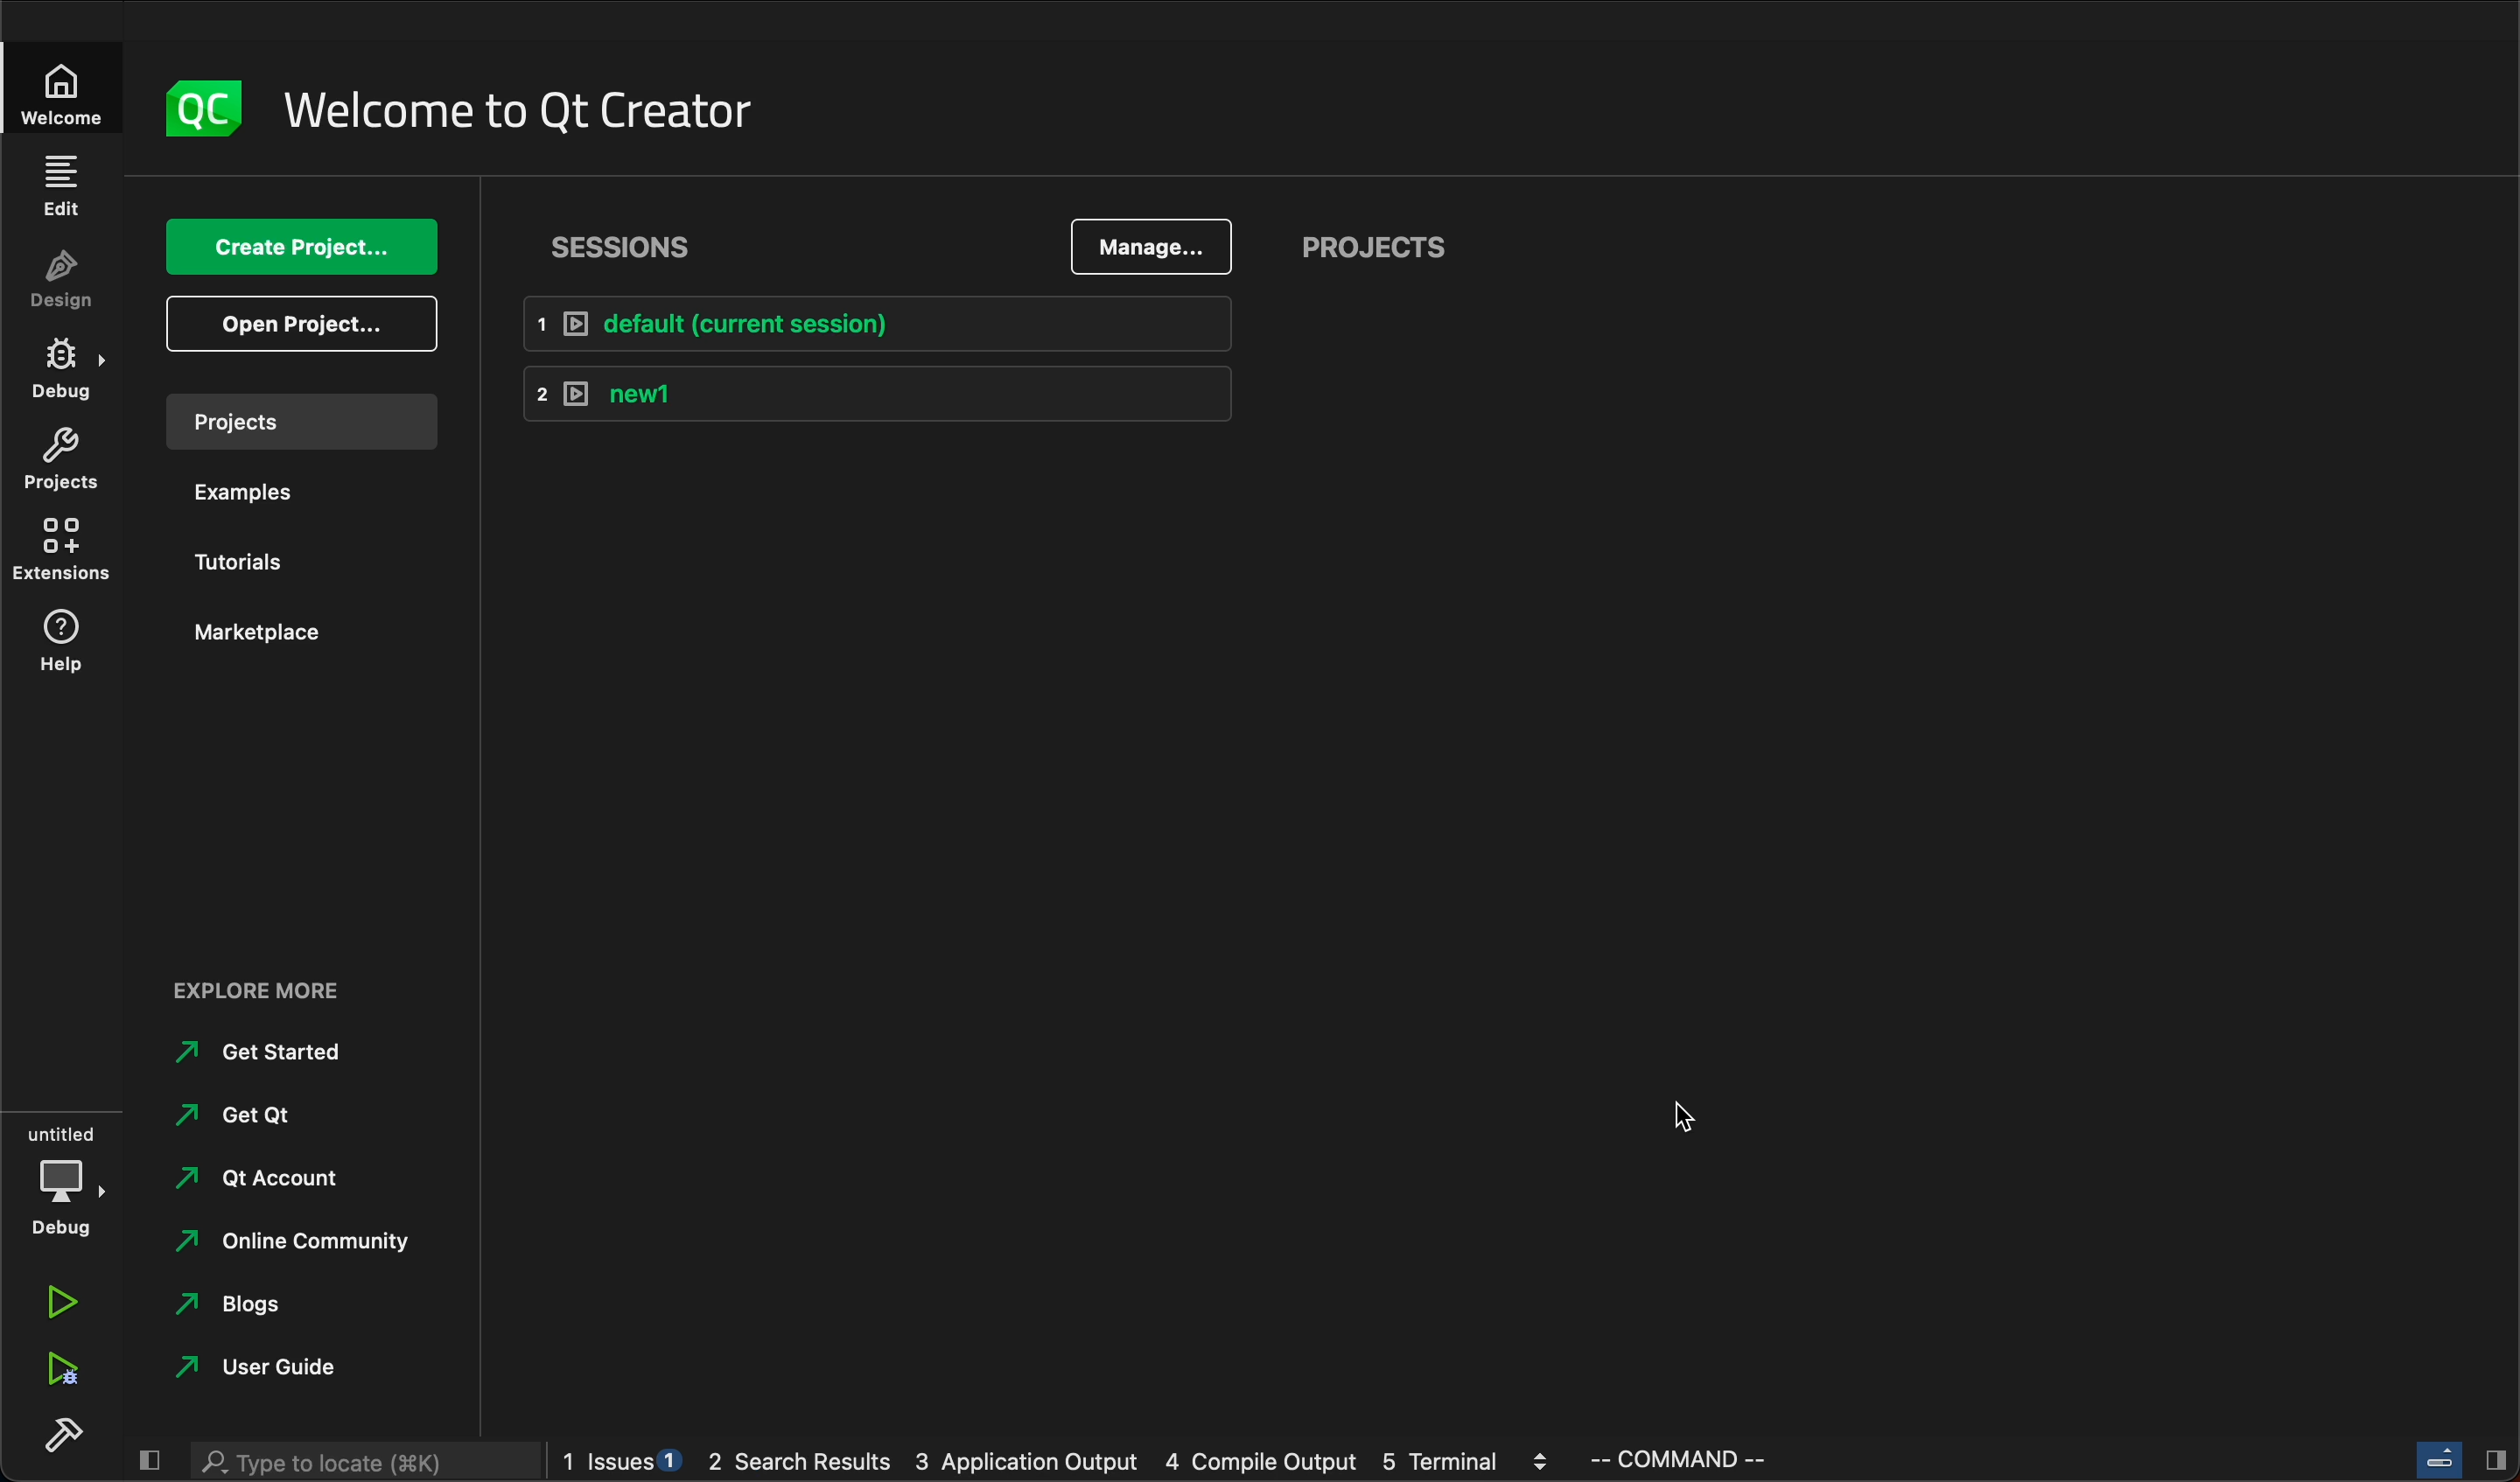  What do you see at coordinates (274, 1054) in the screenshot?
I see `started` at bounding box center [274, 1054].